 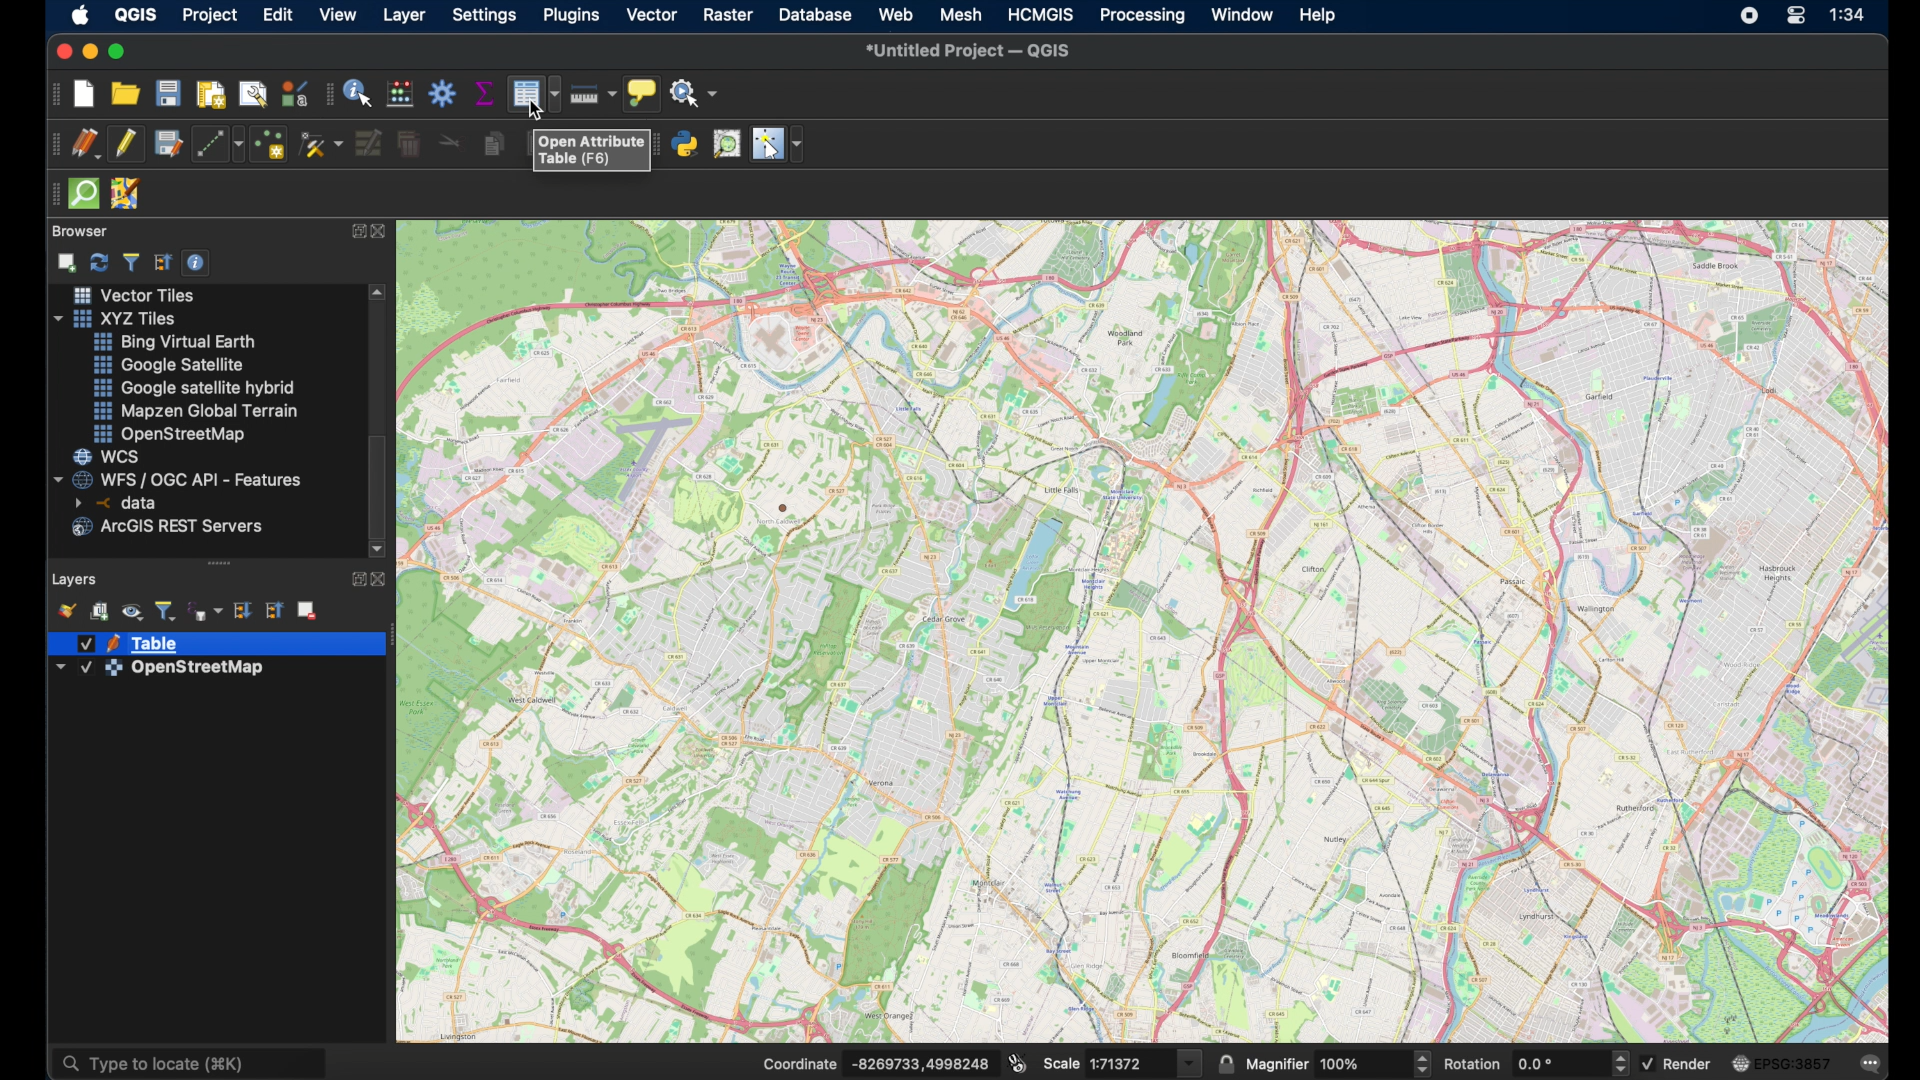 What do you see at coordinates (292, 91) in the screenshot?
I see `style manager` at bounding box center [292, 91].